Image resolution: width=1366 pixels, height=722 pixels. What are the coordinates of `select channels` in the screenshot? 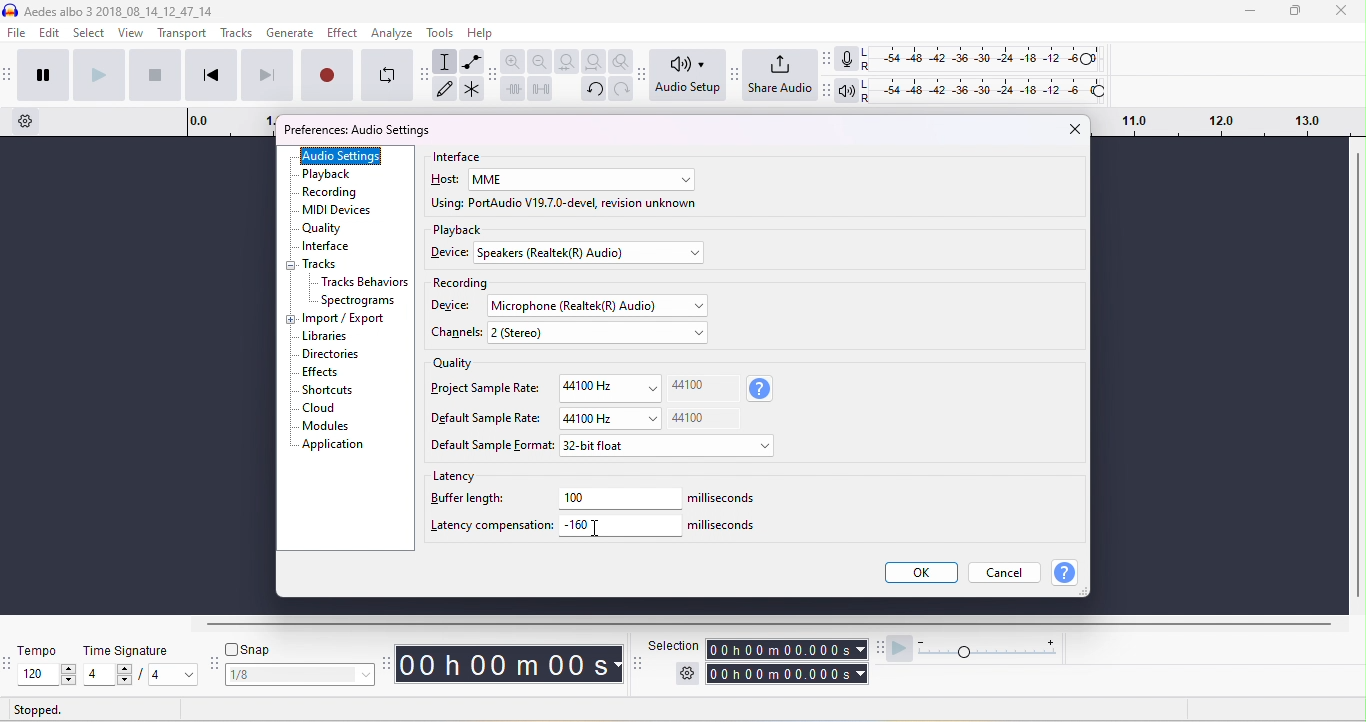 It's located at (600, 335).